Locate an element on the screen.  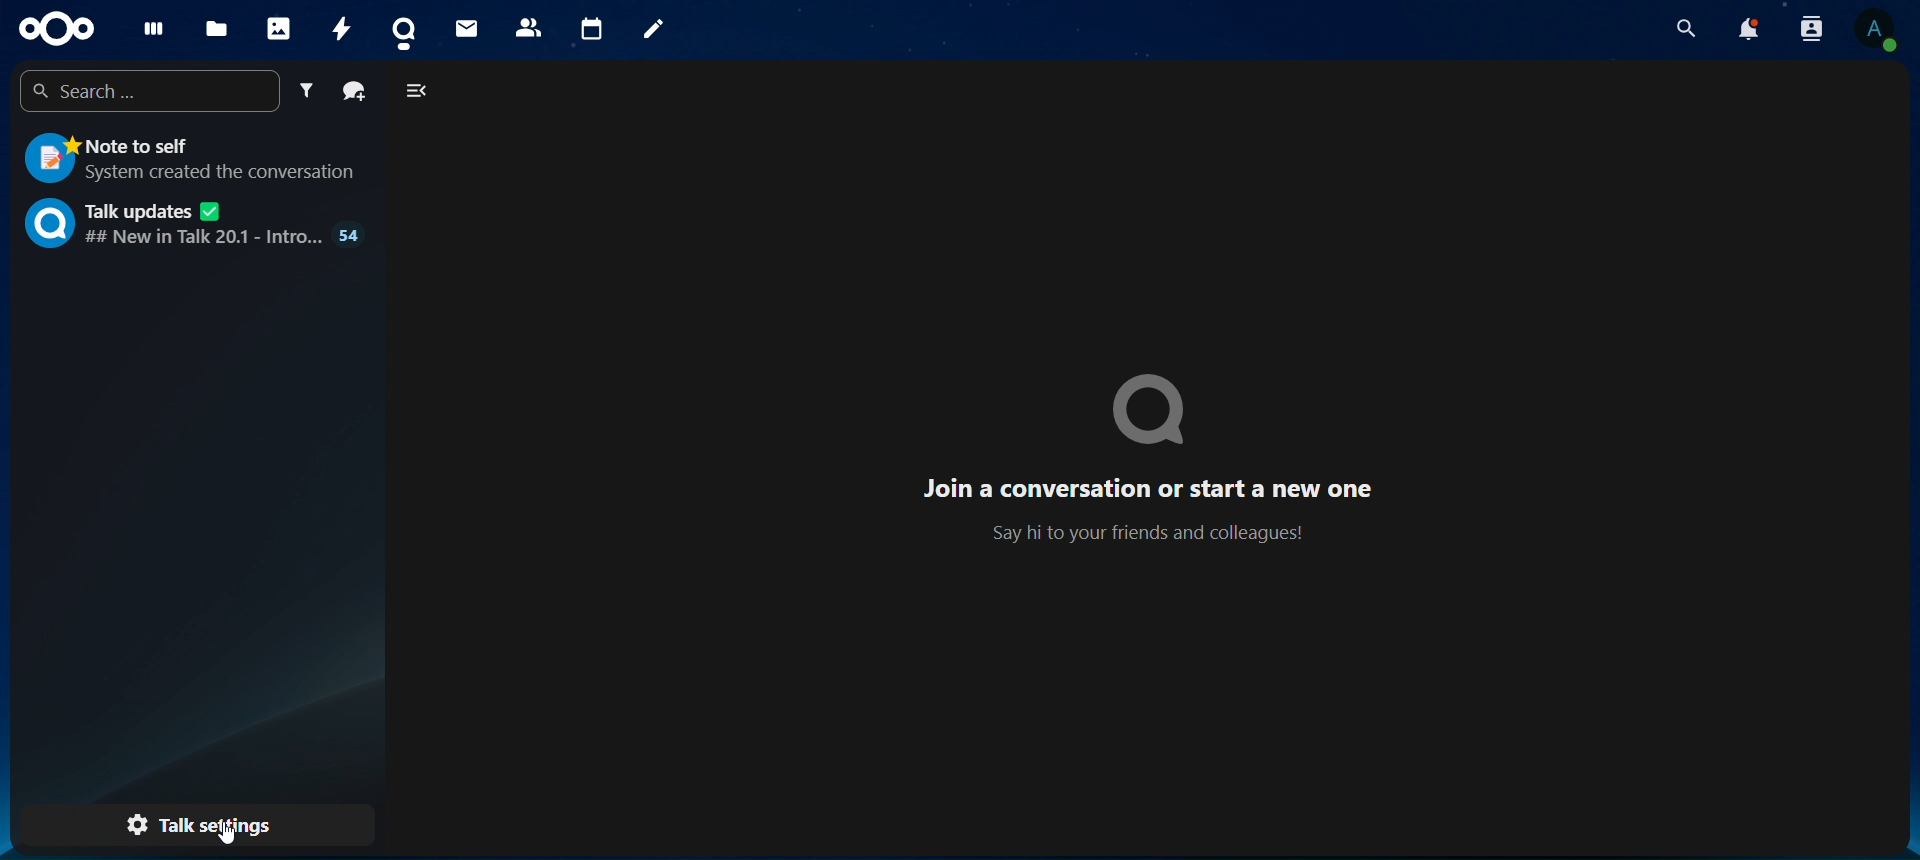
mail is located at coordinates (464, 26).